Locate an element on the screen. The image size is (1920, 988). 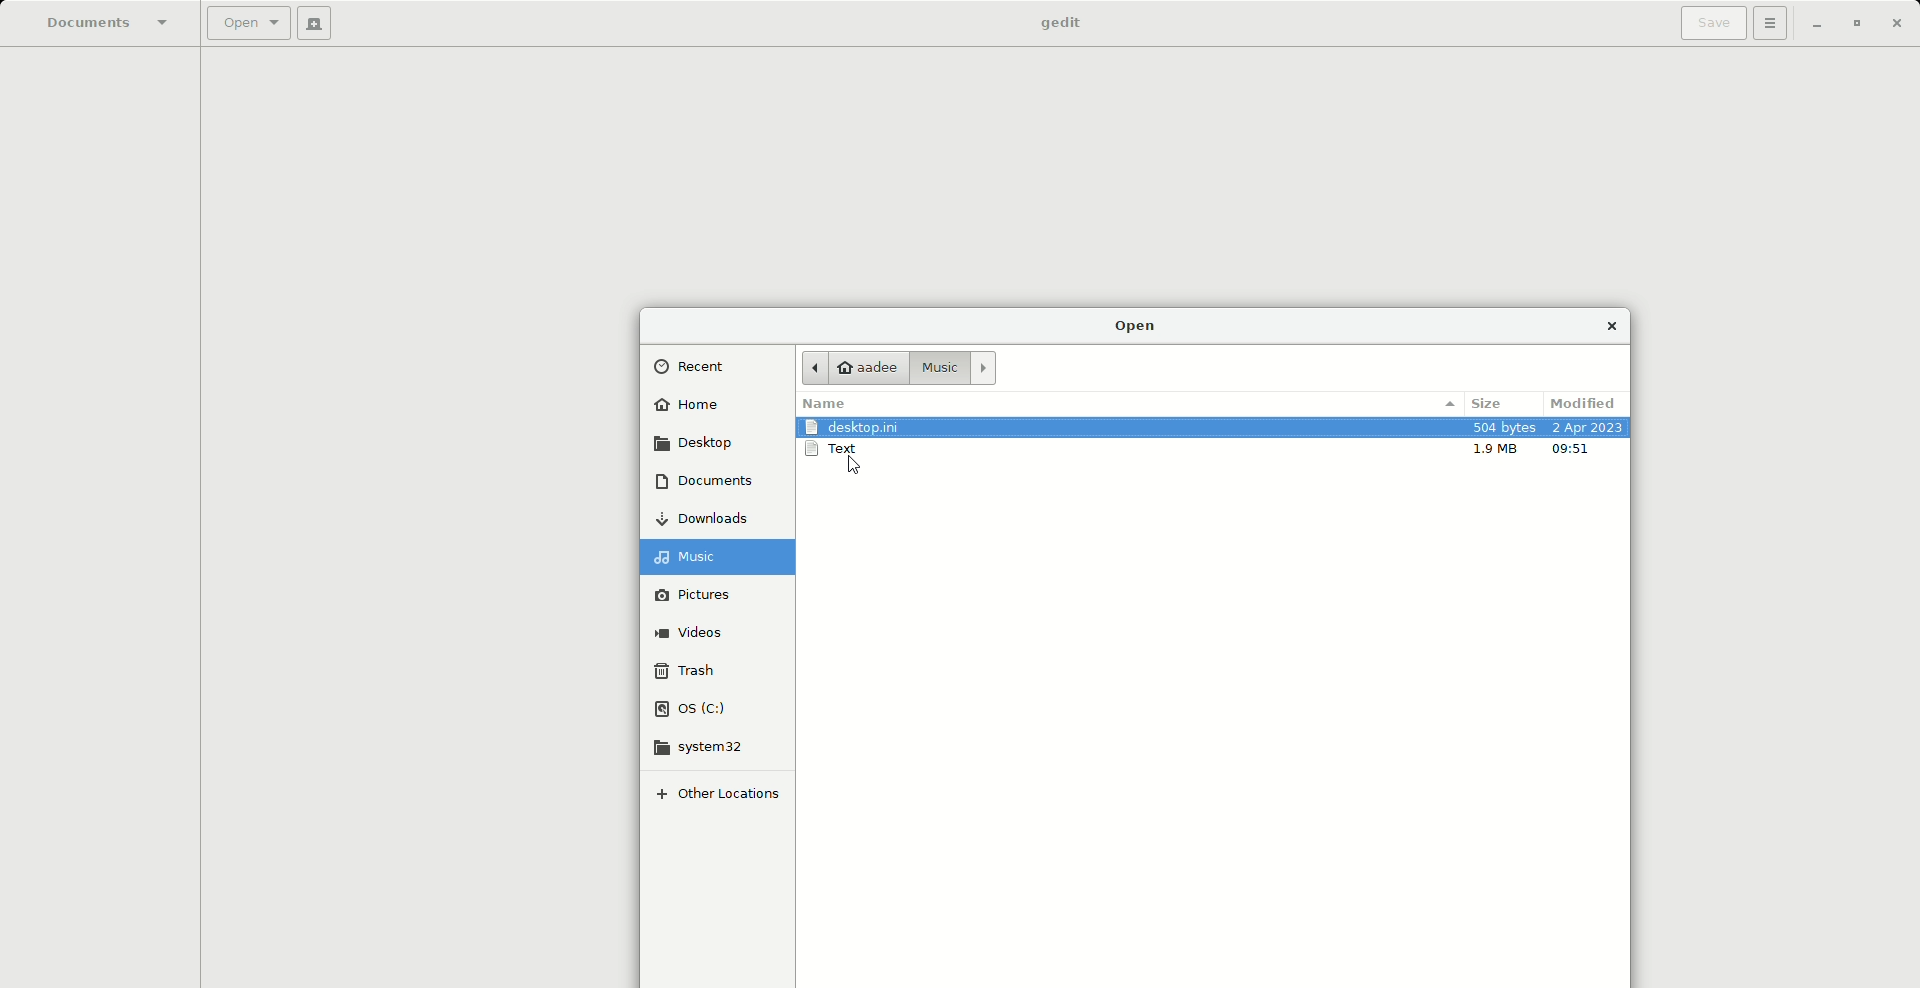
Documents is located at coordinates (106, 24).